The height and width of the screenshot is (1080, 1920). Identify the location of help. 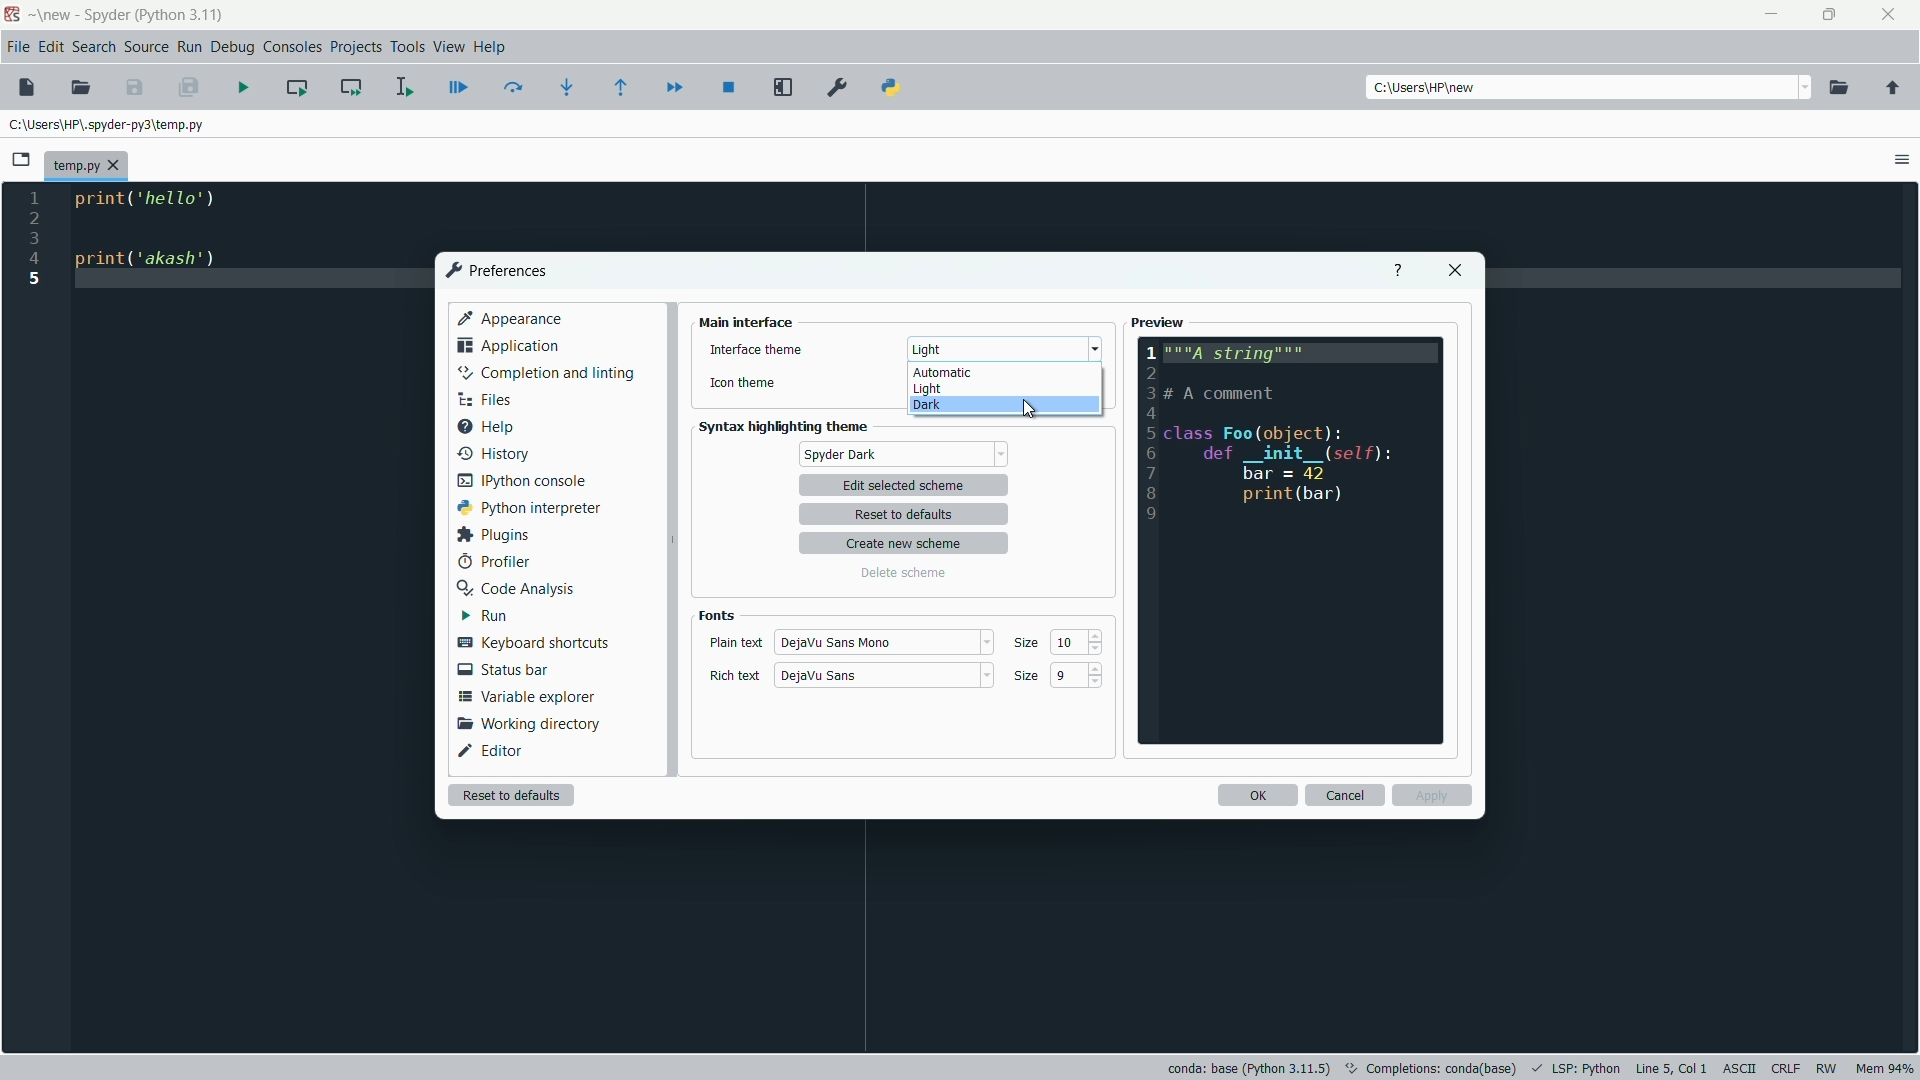
(484, 425).